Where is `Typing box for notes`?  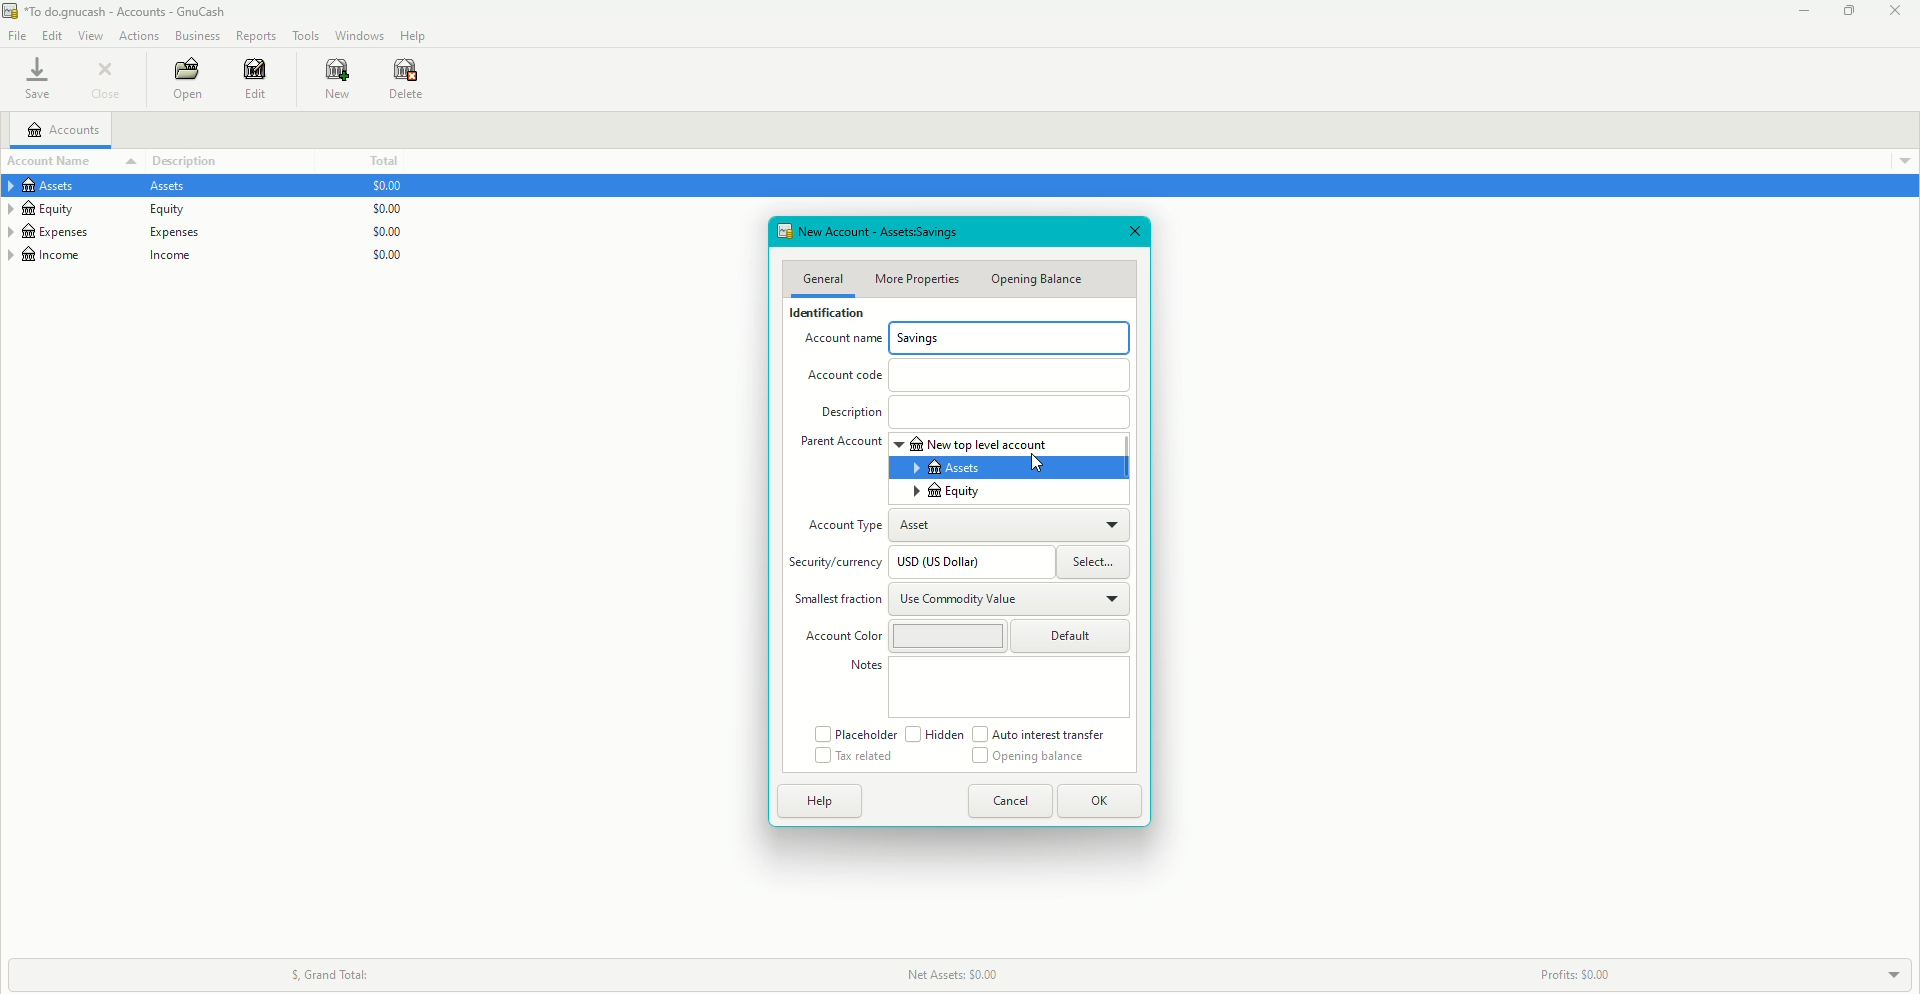 Typing box for notes is located at coordinates (1010, 688).